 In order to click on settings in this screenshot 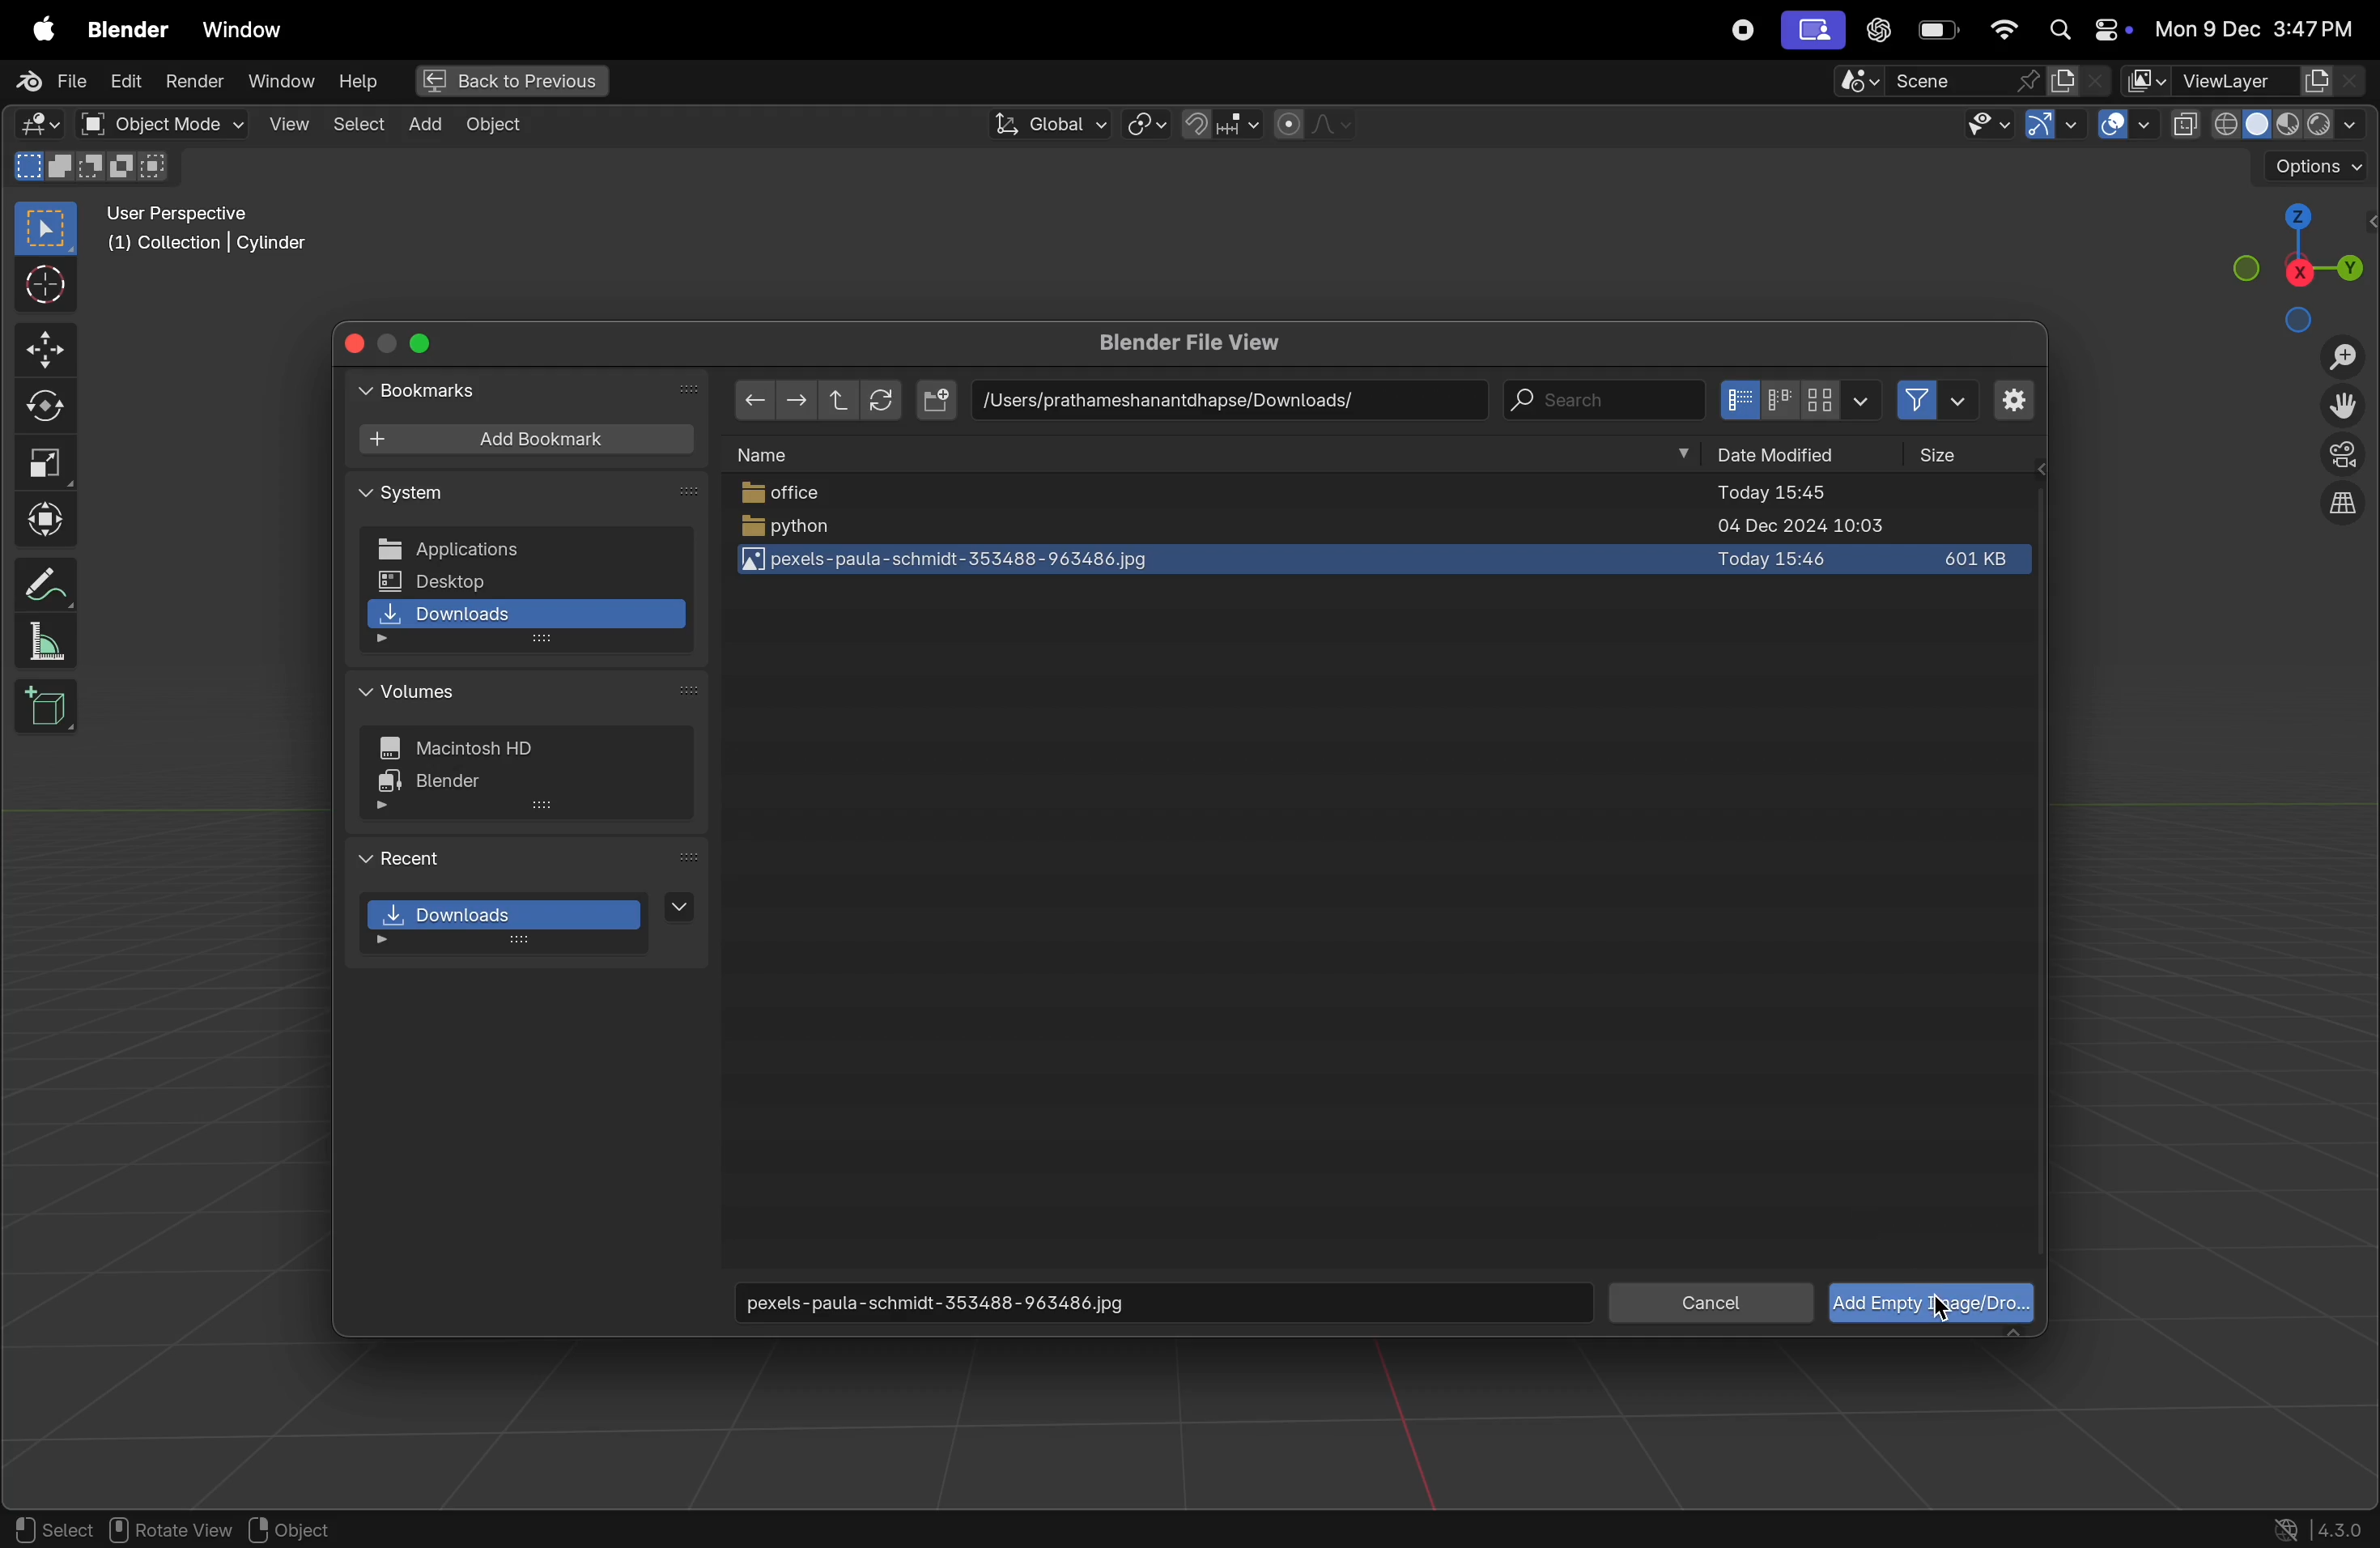, I will do `click(2012, 400)`.